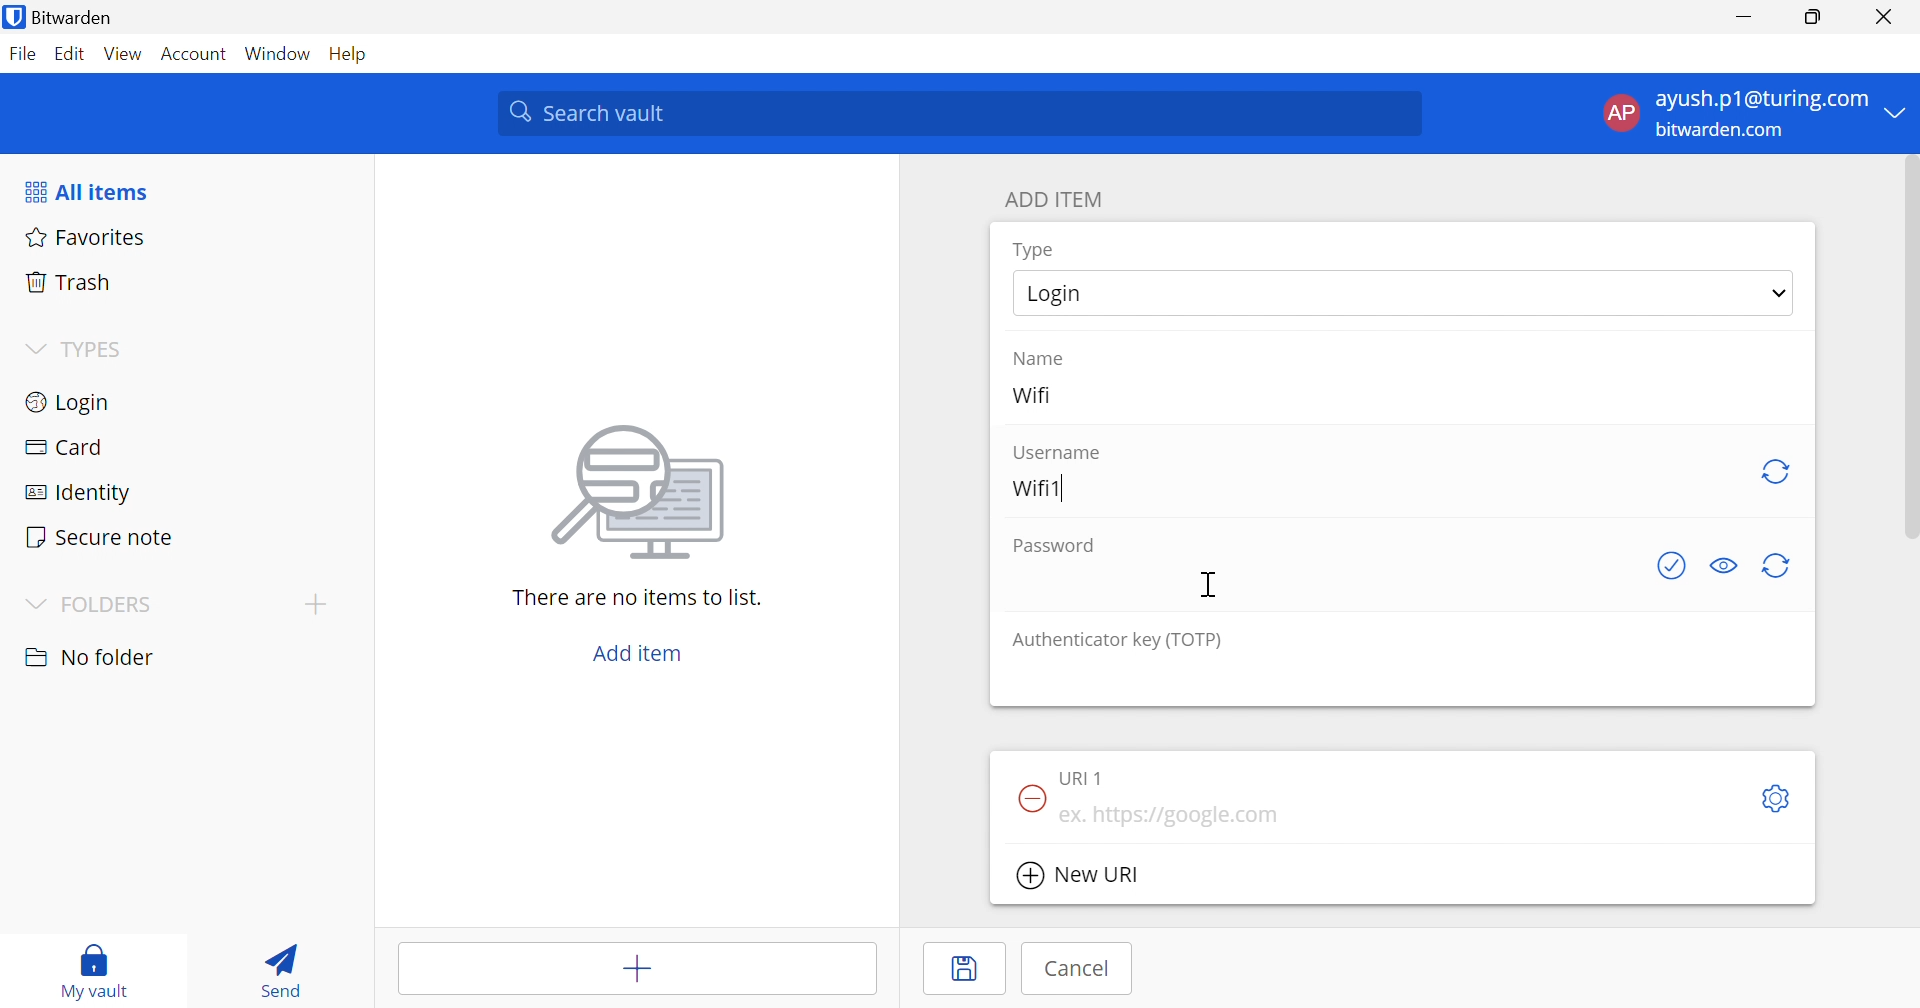 Image resolution: width=1920 pixels, height=1008 pixels. I want to click on ex. https://google.com, so click(1171, 816).